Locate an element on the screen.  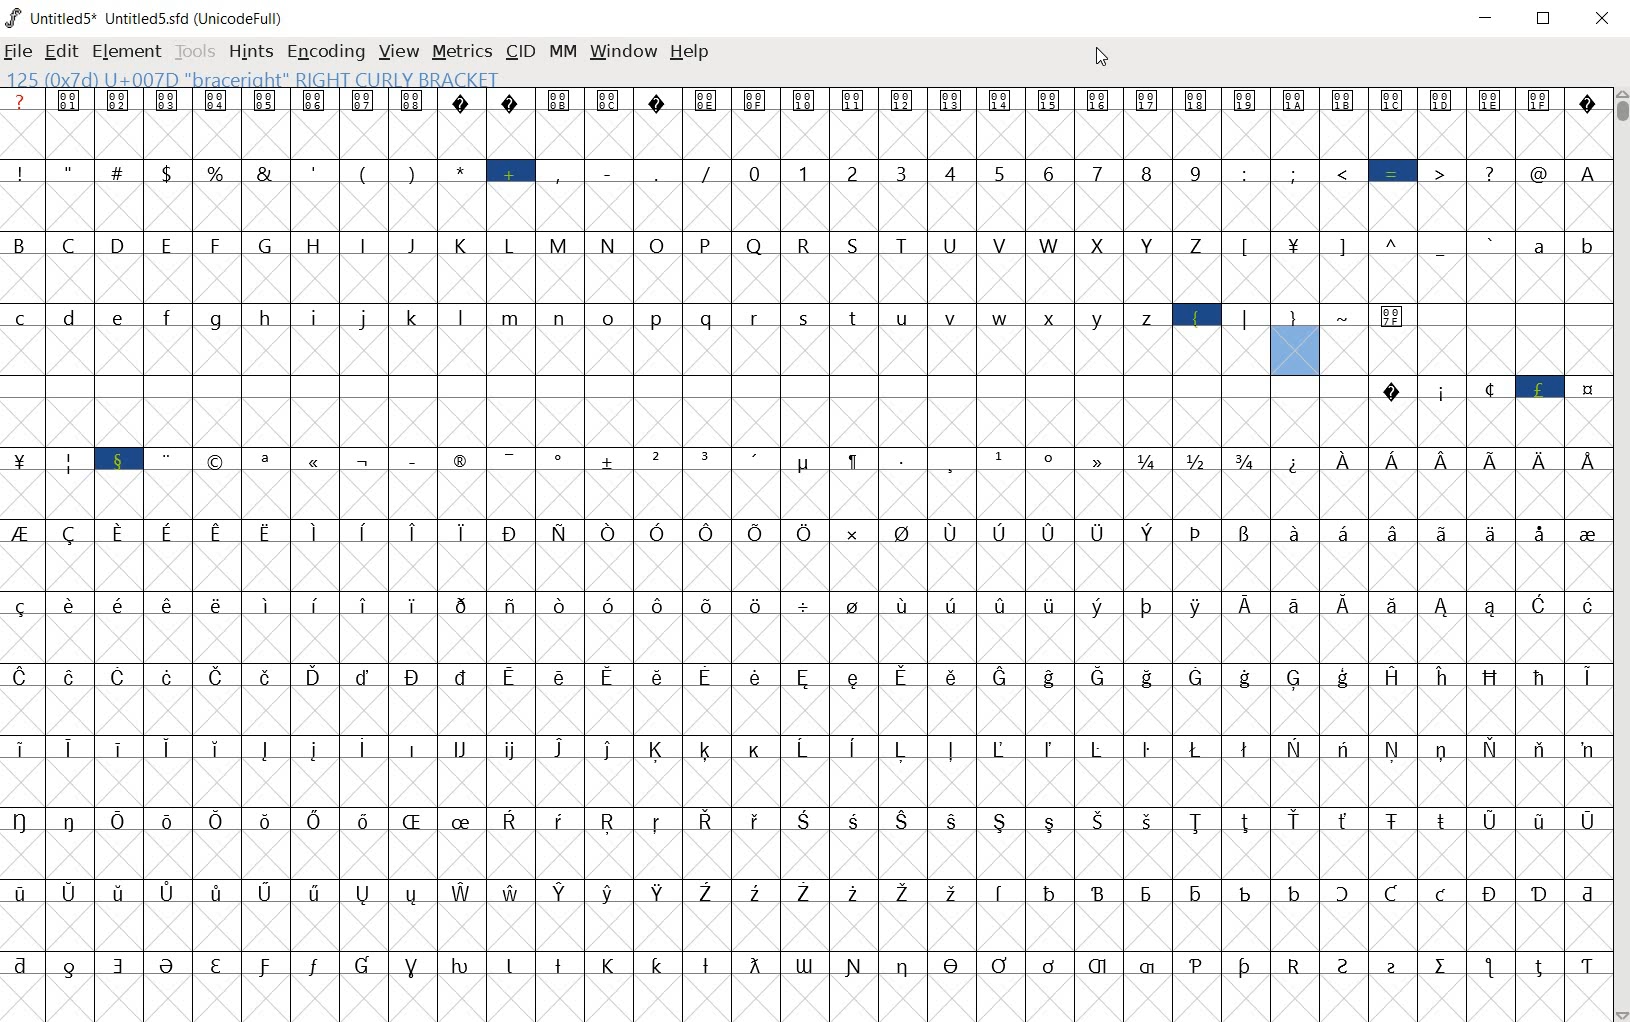
CLOSE is located at coordinates (1599, 18).